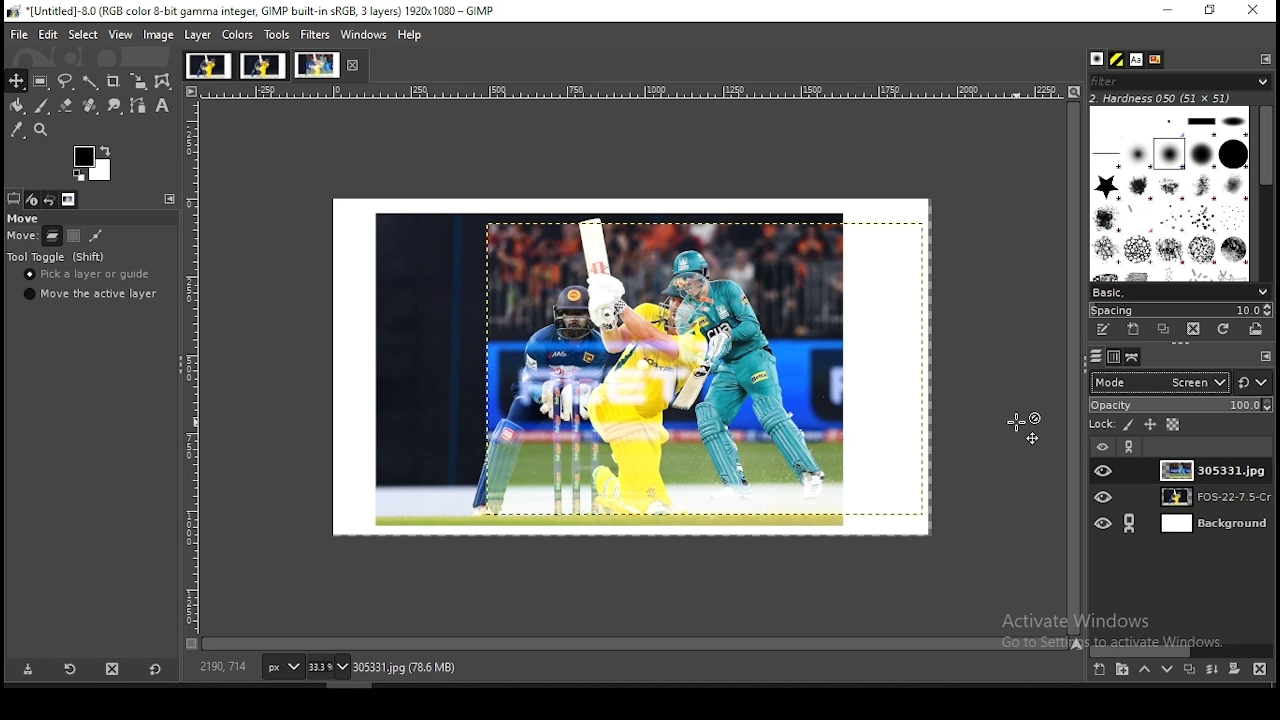 The height and width of the screenshot is (720, 1280). What do you see at coordinates (69, 200) in the screenshot?
I see `images` at bounding box center [69, 200].